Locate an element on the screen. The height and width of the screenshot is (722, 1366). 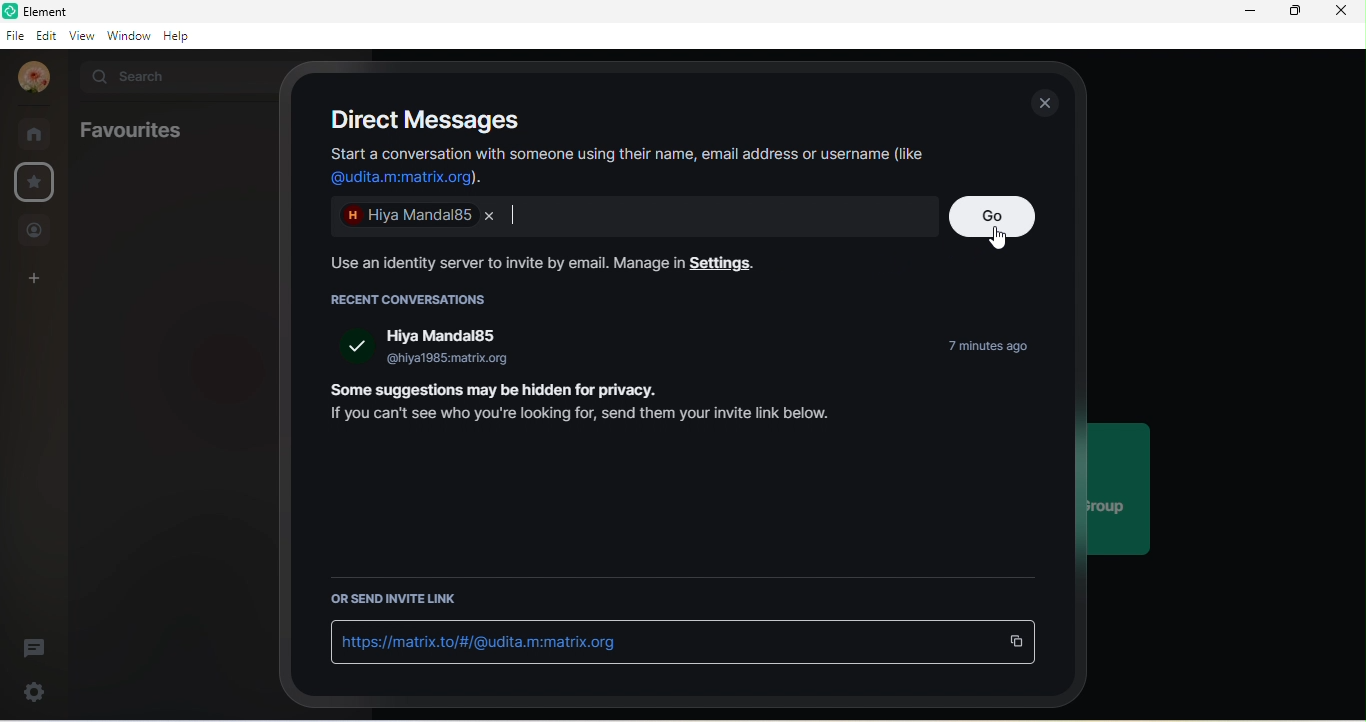
hiya mandal85 @hiya1985:matrix.org is located at coordinates (447, 347).